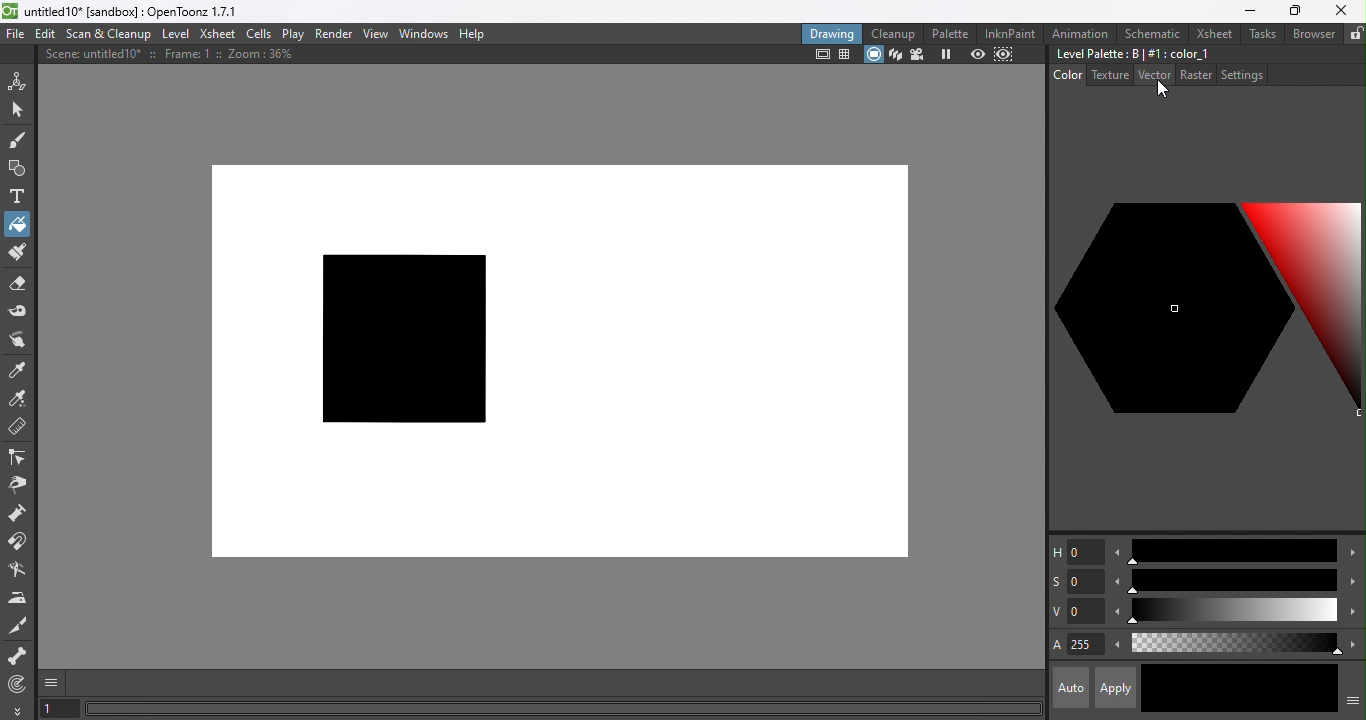 The width and height of the screenshot is (1366, 720). I want to click on Vector, so click(1153, 76).